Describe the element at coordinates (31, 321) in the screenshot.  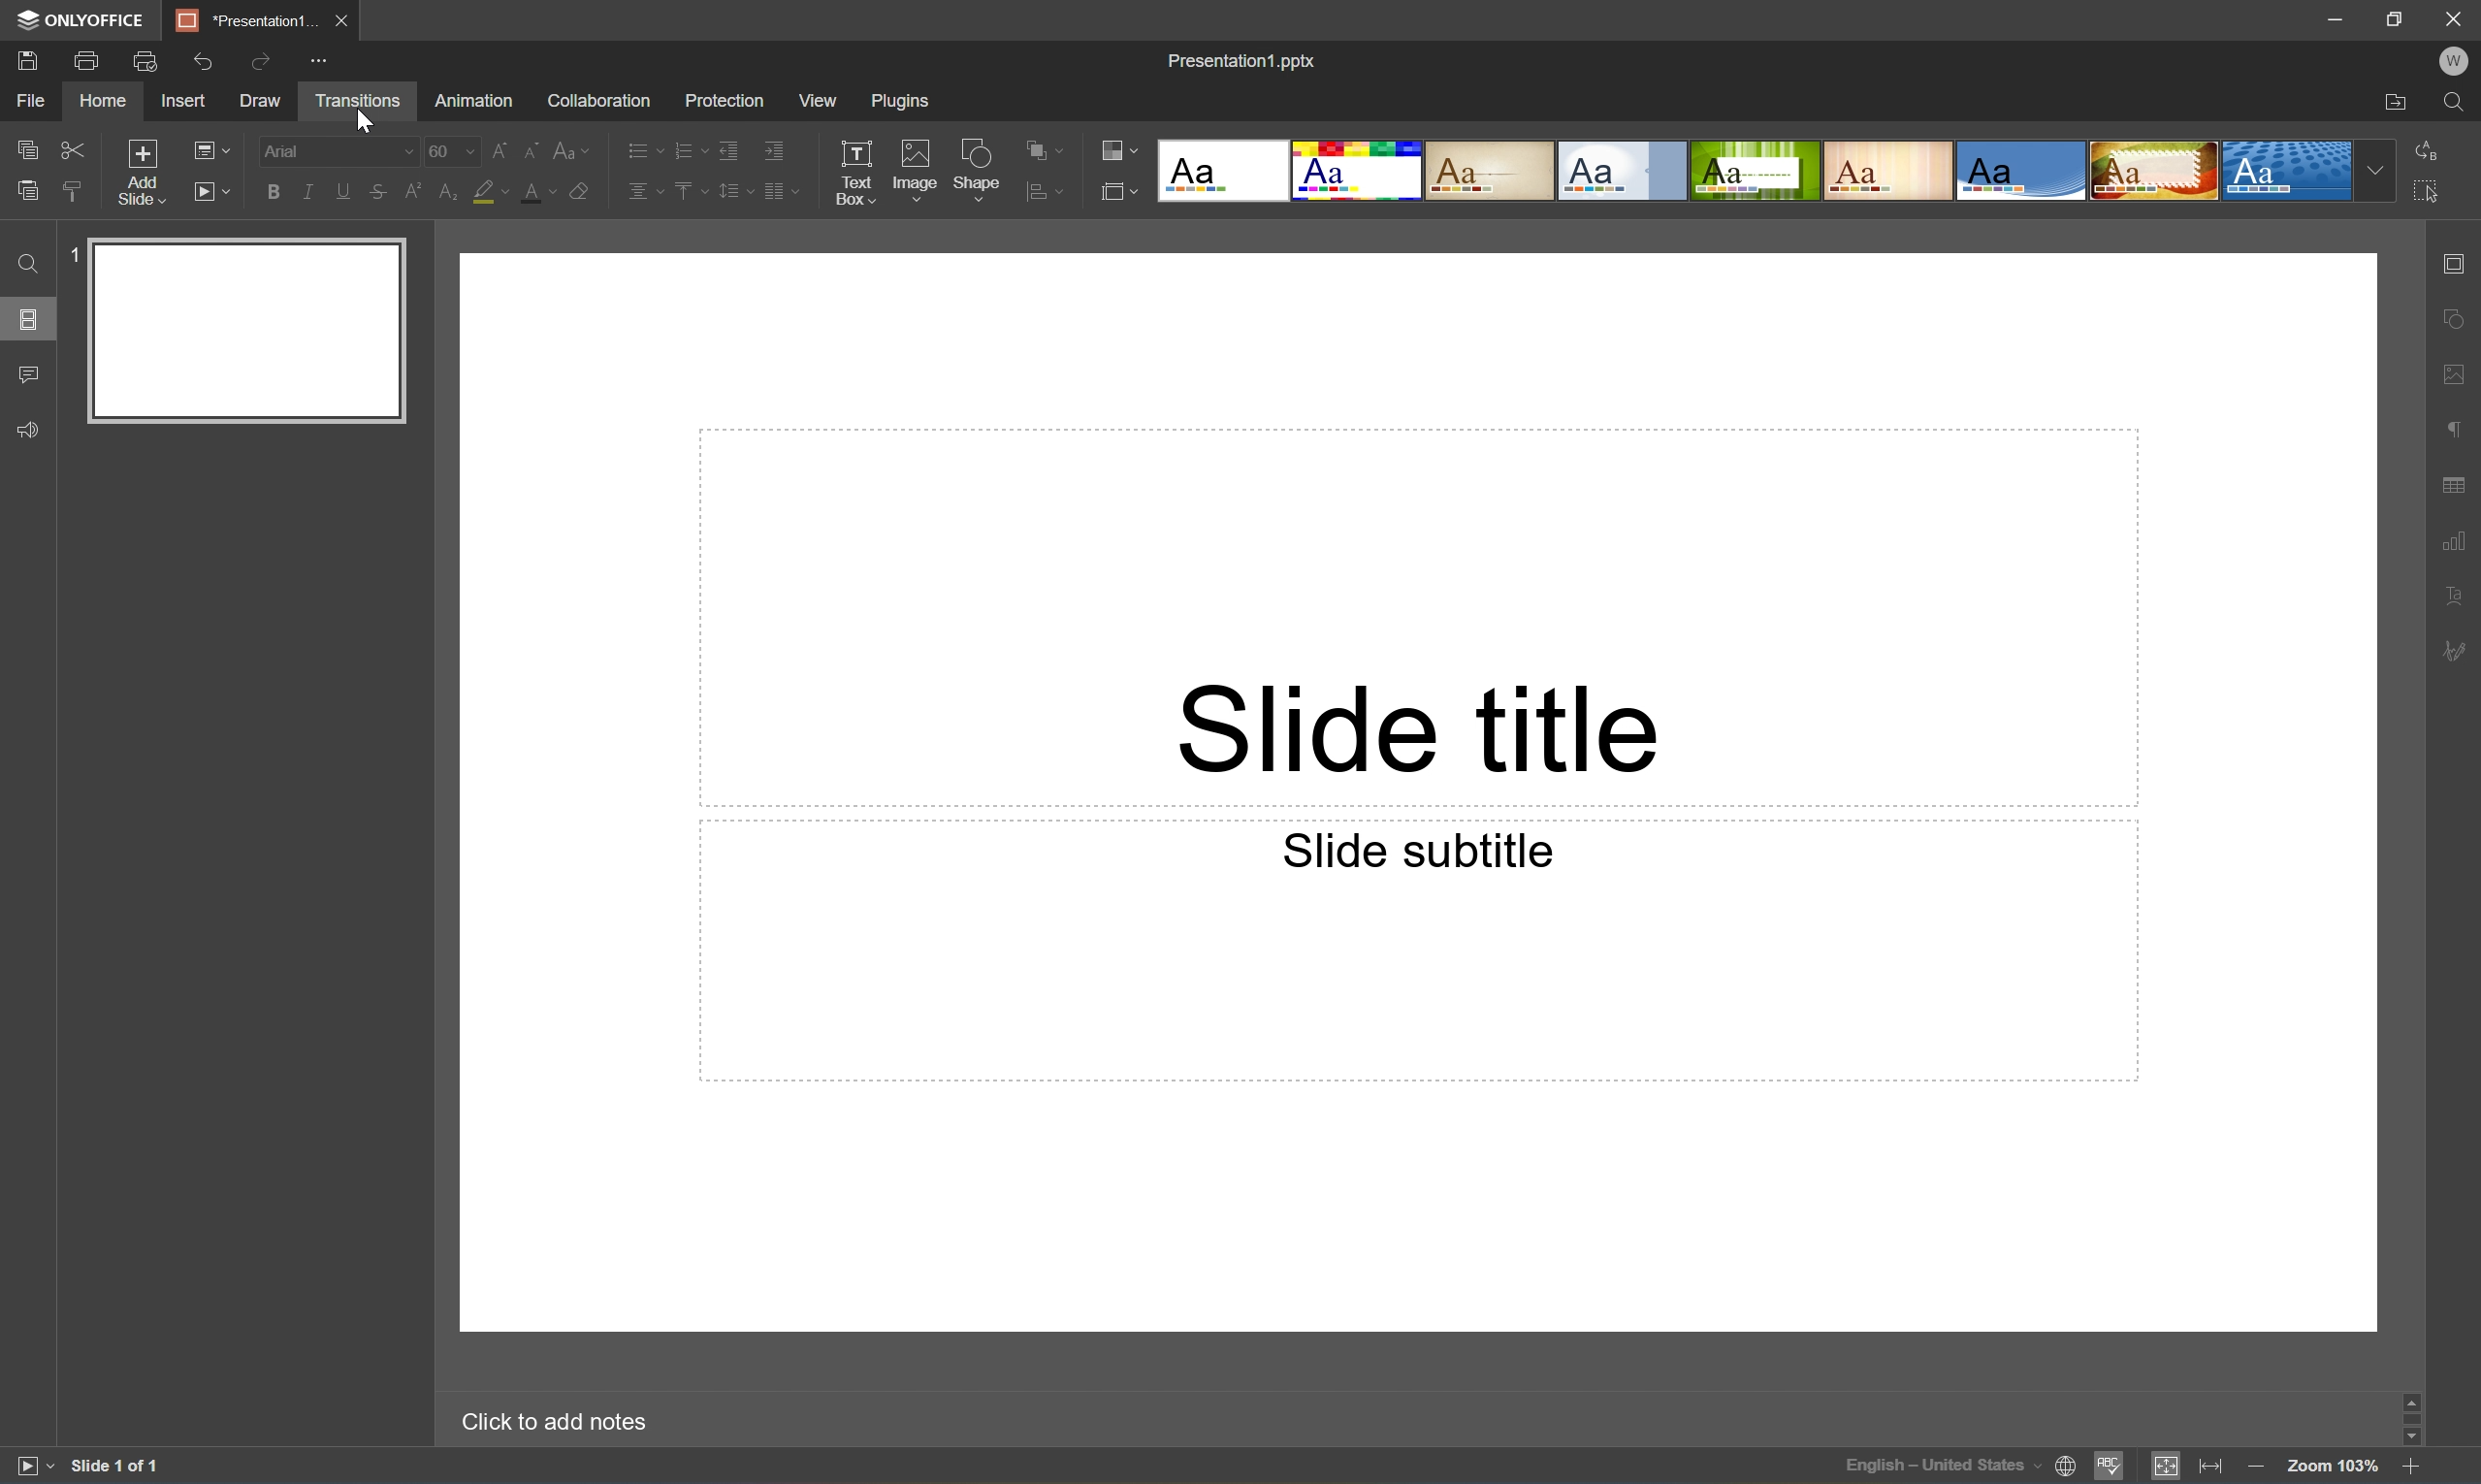
I see `Slides` at that location.